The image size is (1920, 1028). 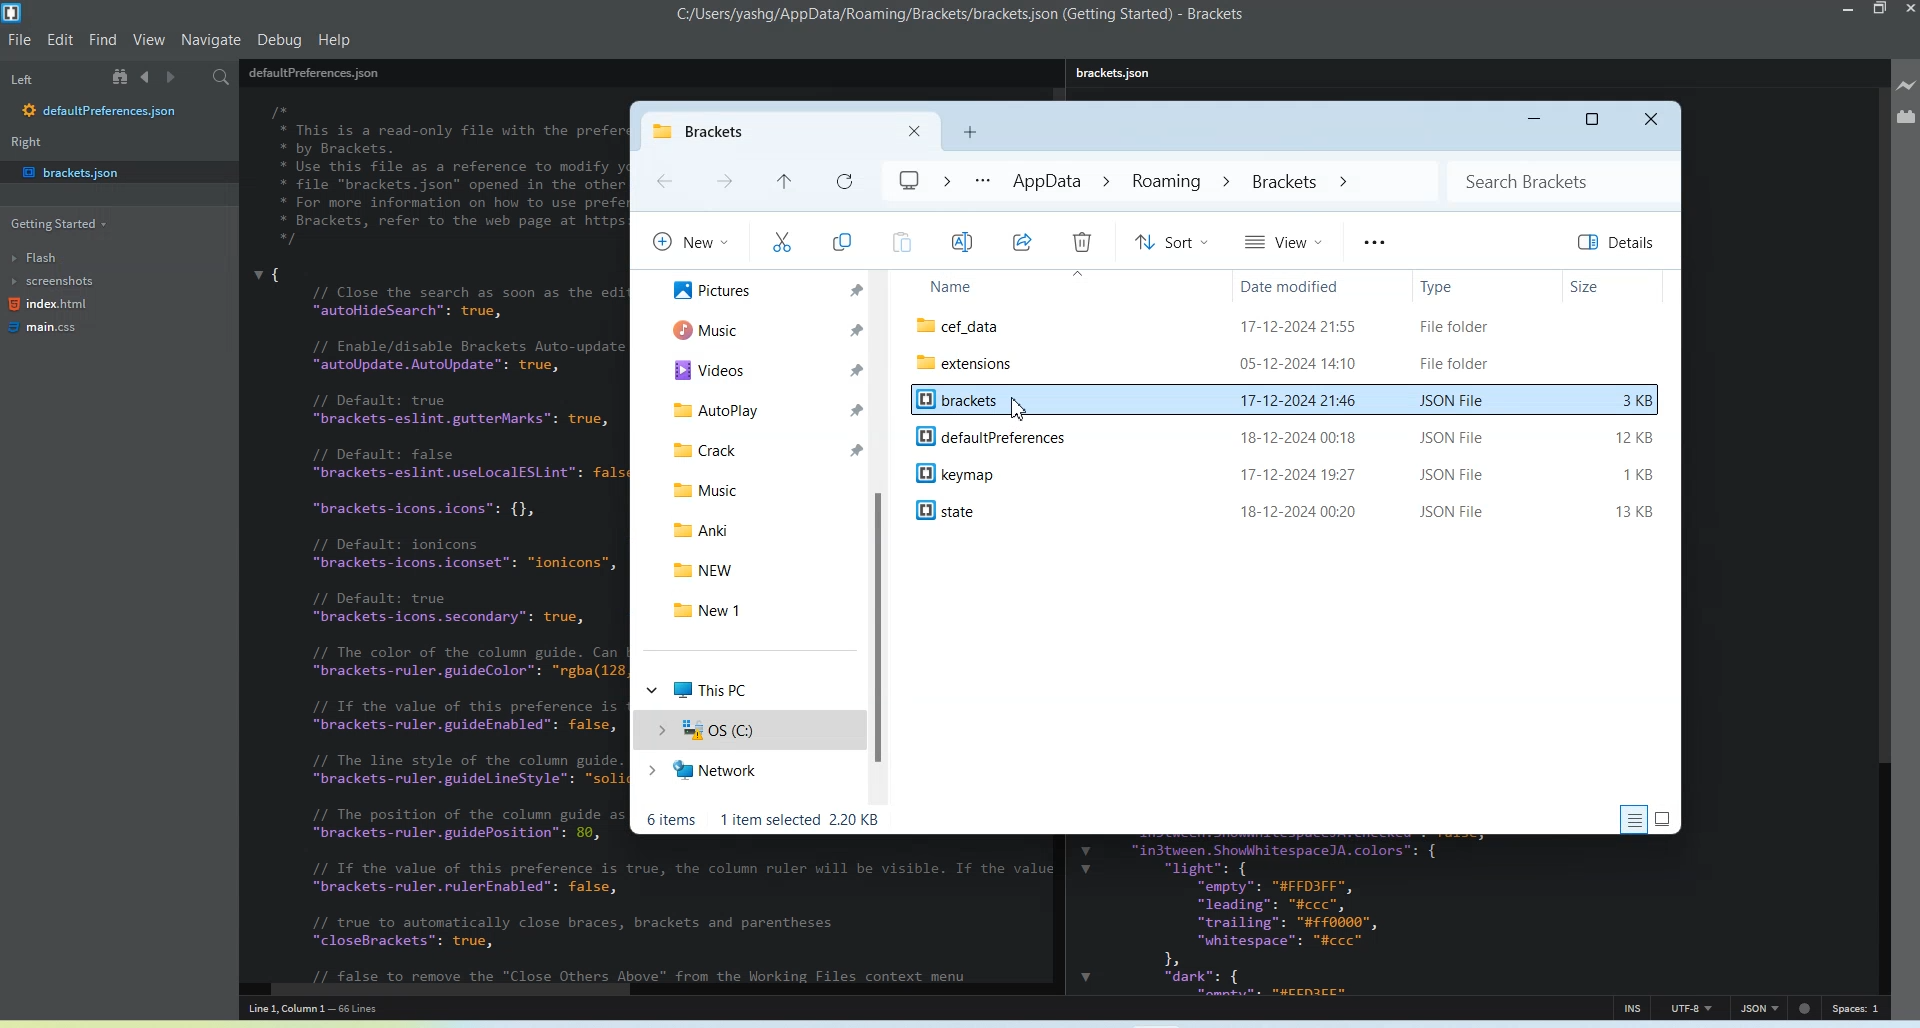 What do you see at coordinates (663, 182) in the screenshot?
I see `Go Back` at bounding box center [663, 182].